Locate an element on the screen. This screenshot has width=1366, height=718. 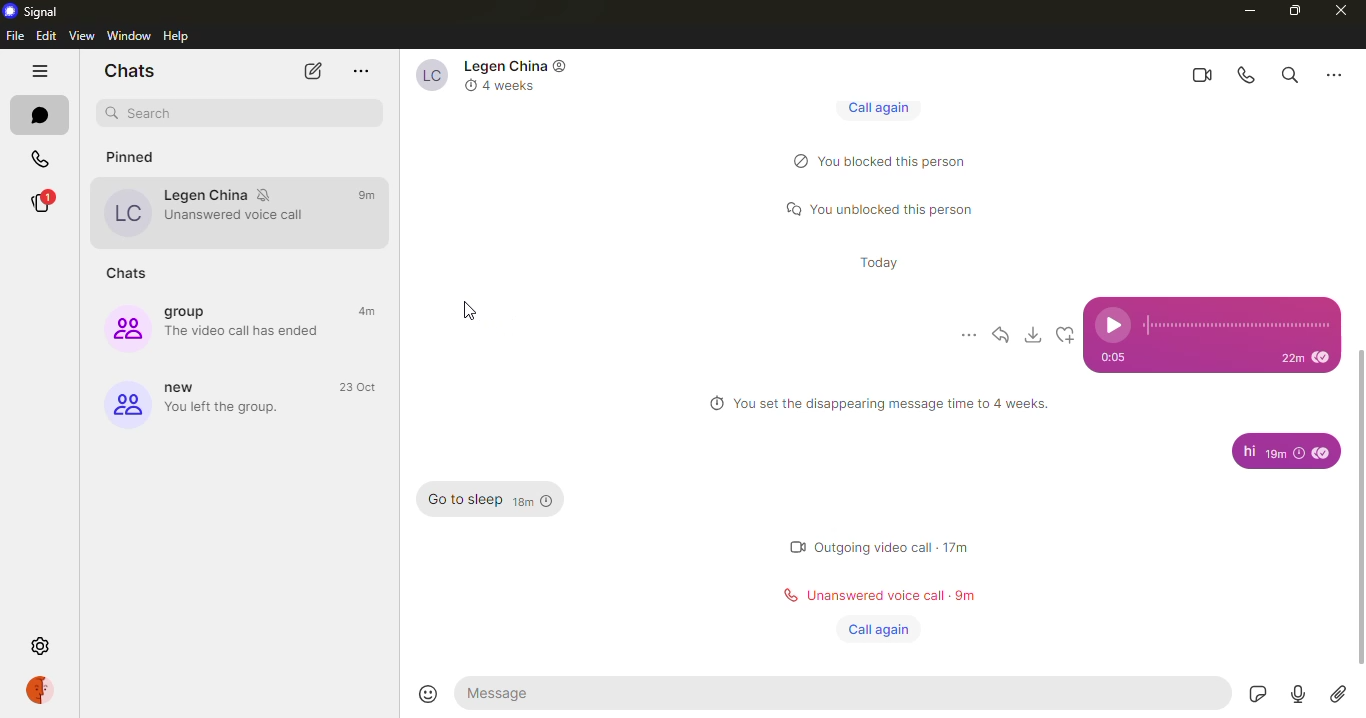
record is located at coordinates (1295, 695).